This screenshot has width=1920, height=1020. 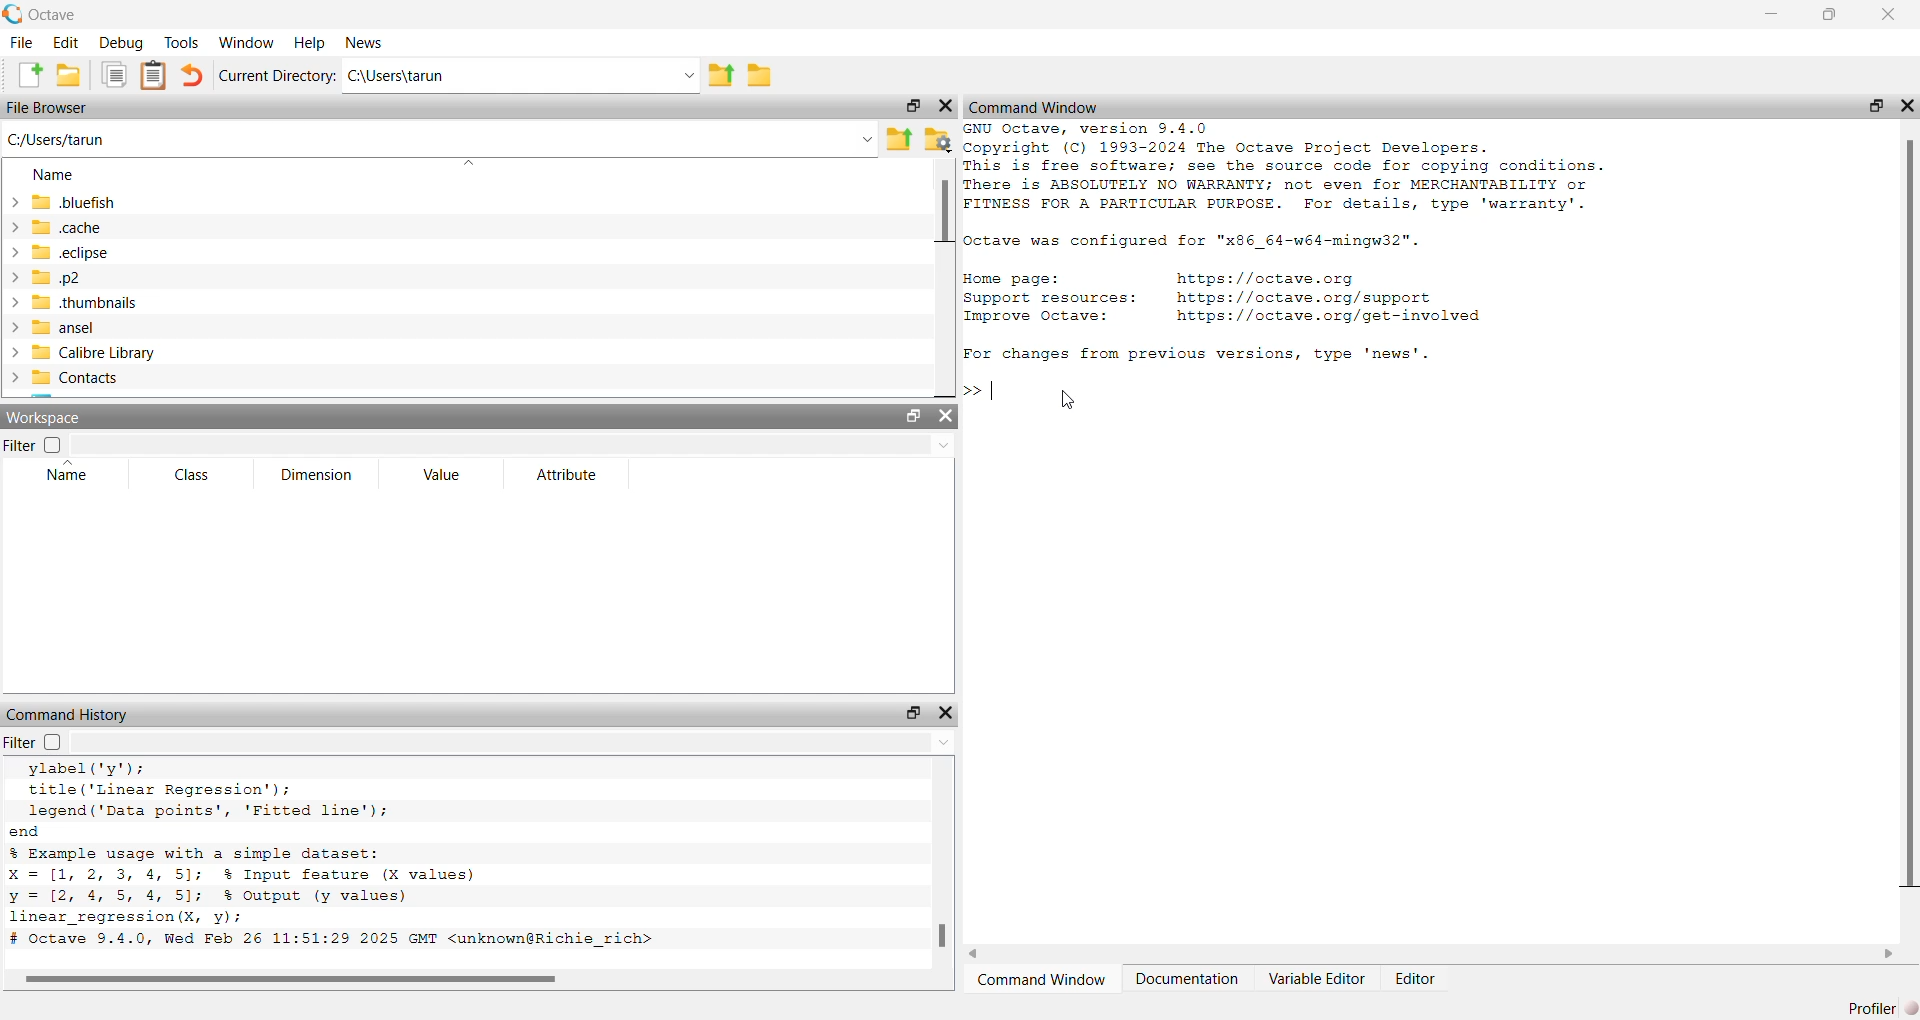 What do you see at coordinates (125, 302) in the screenshot?
I see `.thumbnails` at bounding box center [125, 302].